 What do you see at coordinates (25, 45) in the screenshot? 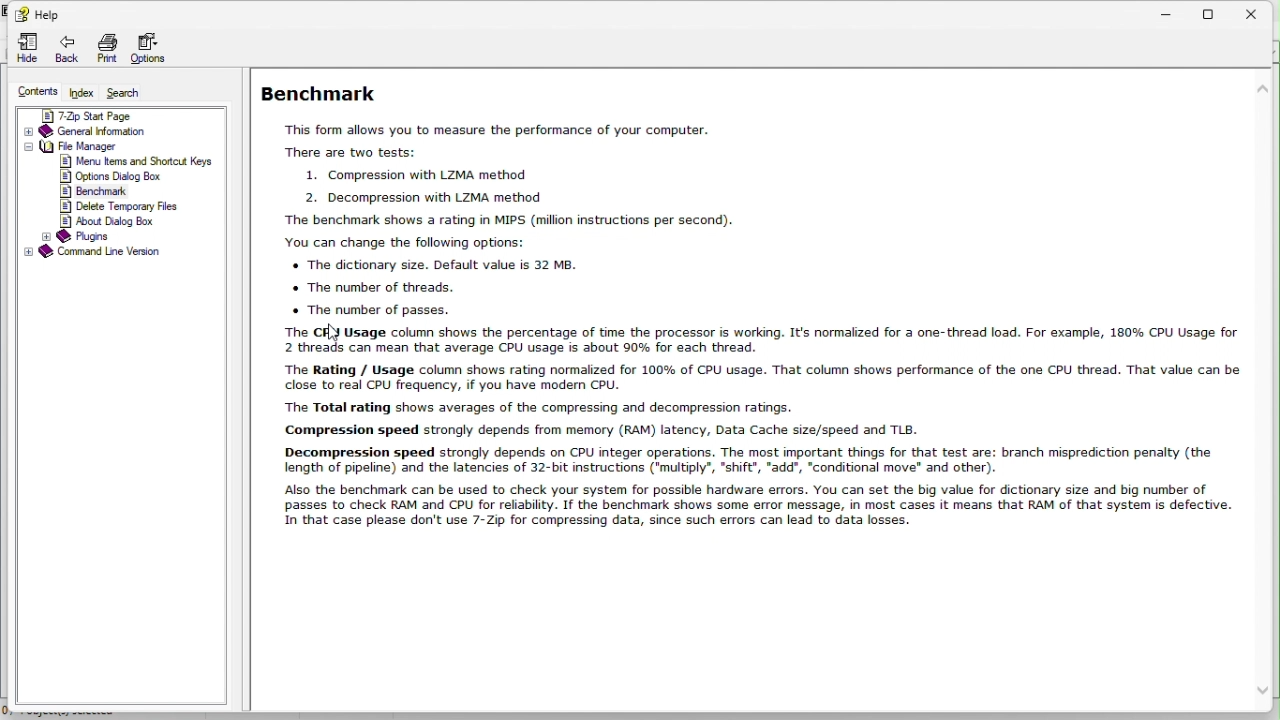
I see `Hide` at bounding box center [25, 45].